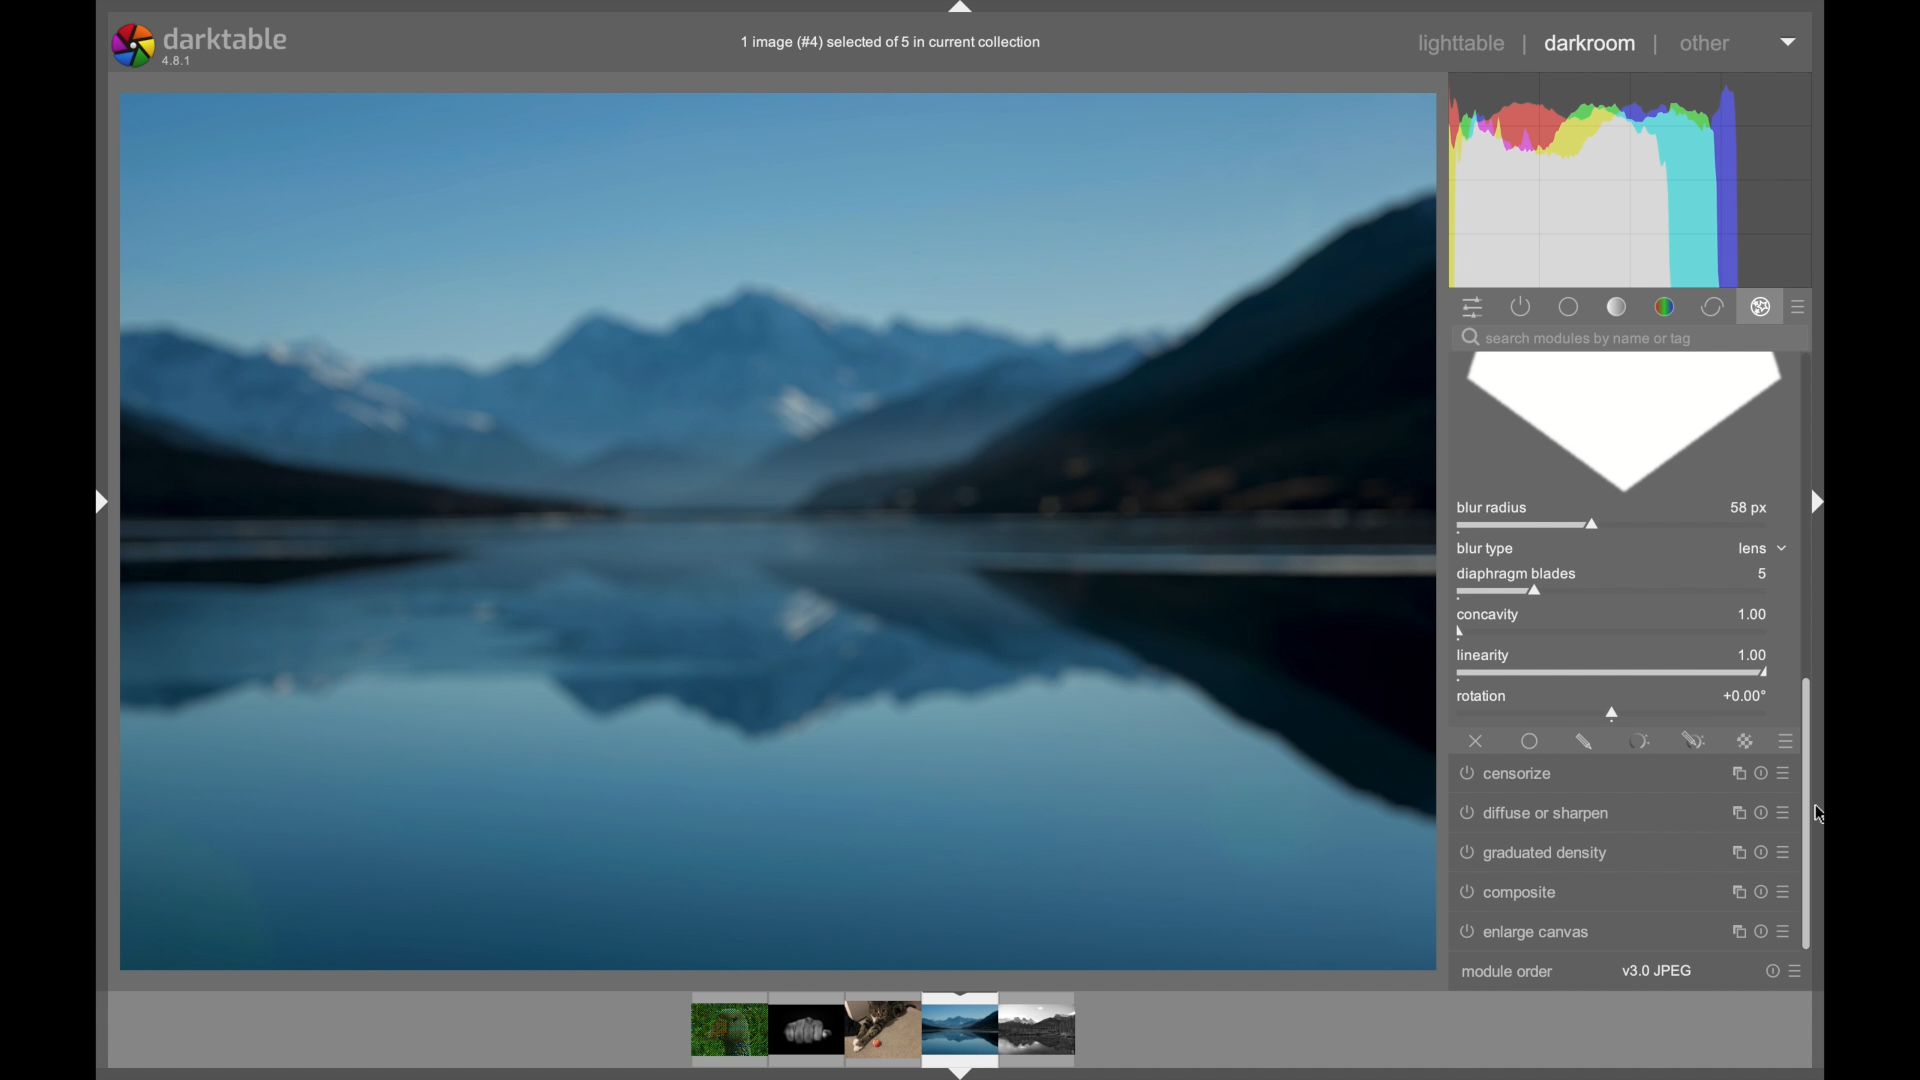 This screenshot has width=1920, height=1080. Describe the element at coordinates (1531, 742) in the screenshot. I see `uniformly` at that location.